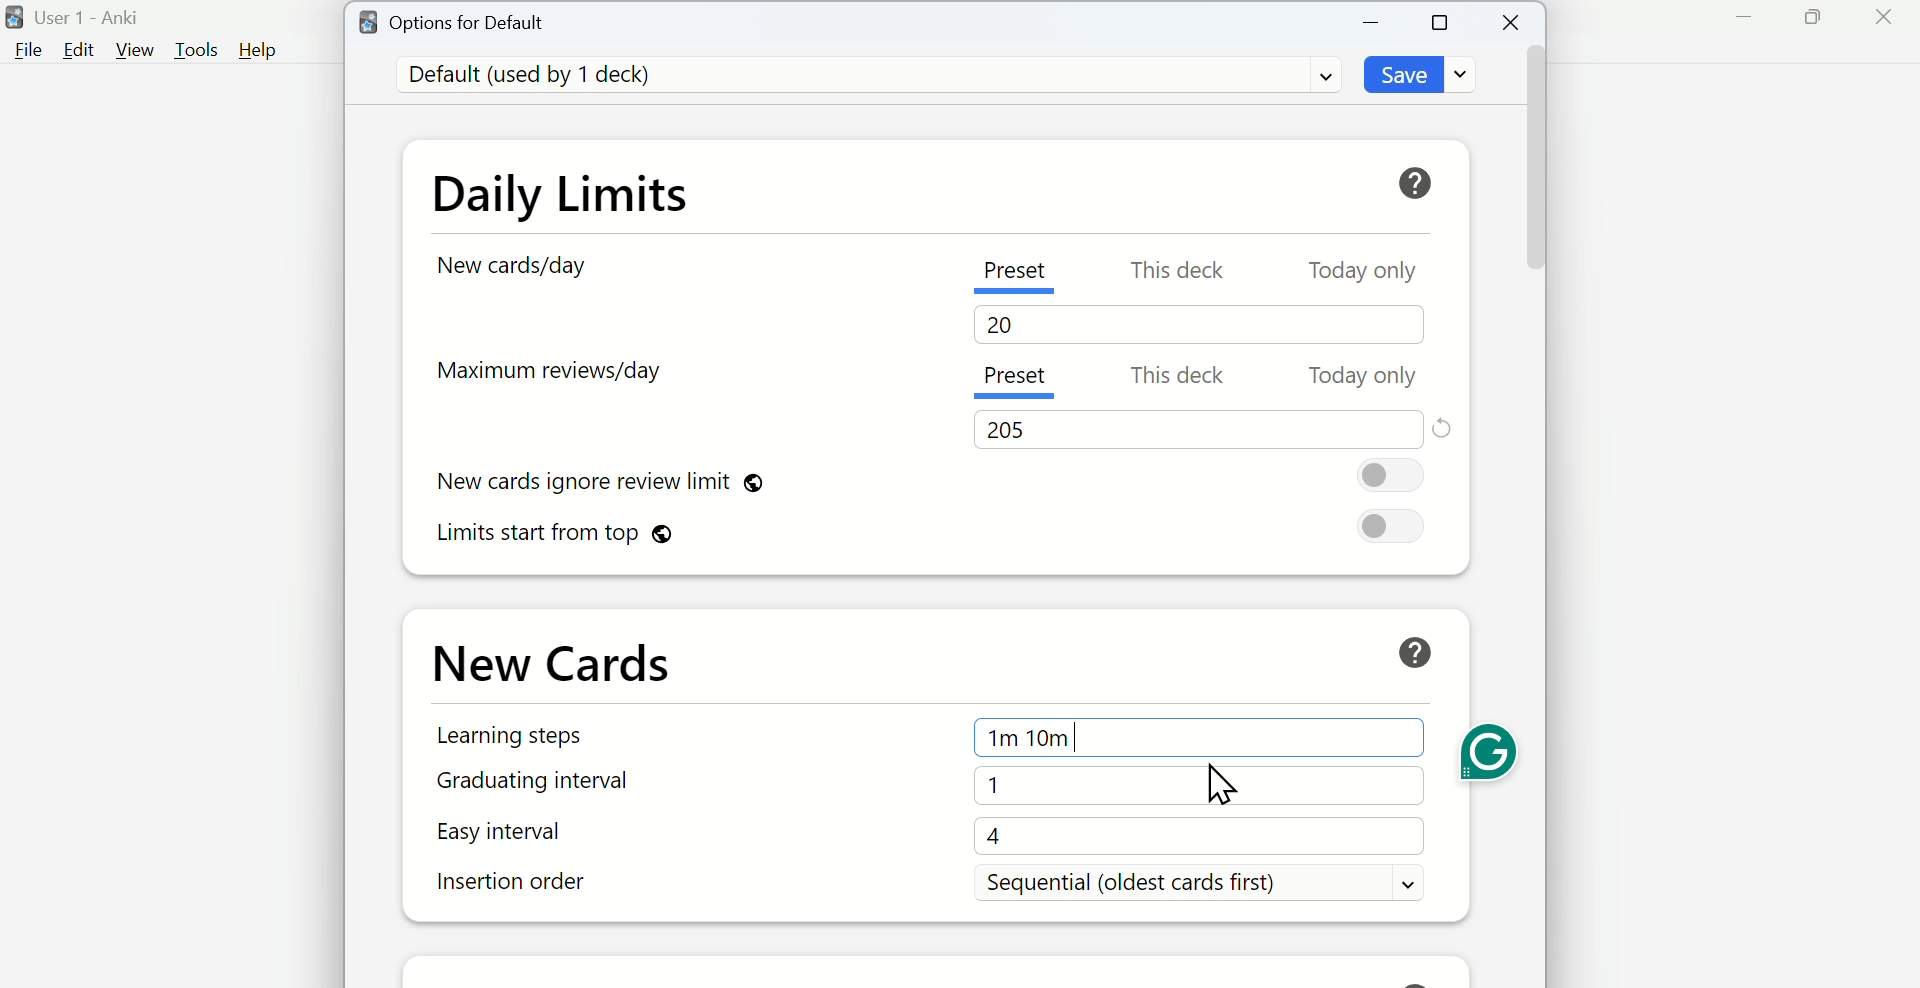 The width and height of the screenshot is (1920, 988). Describe the element at coordinates (513, 266) in the screenshot. I see `New card/day` at that location.